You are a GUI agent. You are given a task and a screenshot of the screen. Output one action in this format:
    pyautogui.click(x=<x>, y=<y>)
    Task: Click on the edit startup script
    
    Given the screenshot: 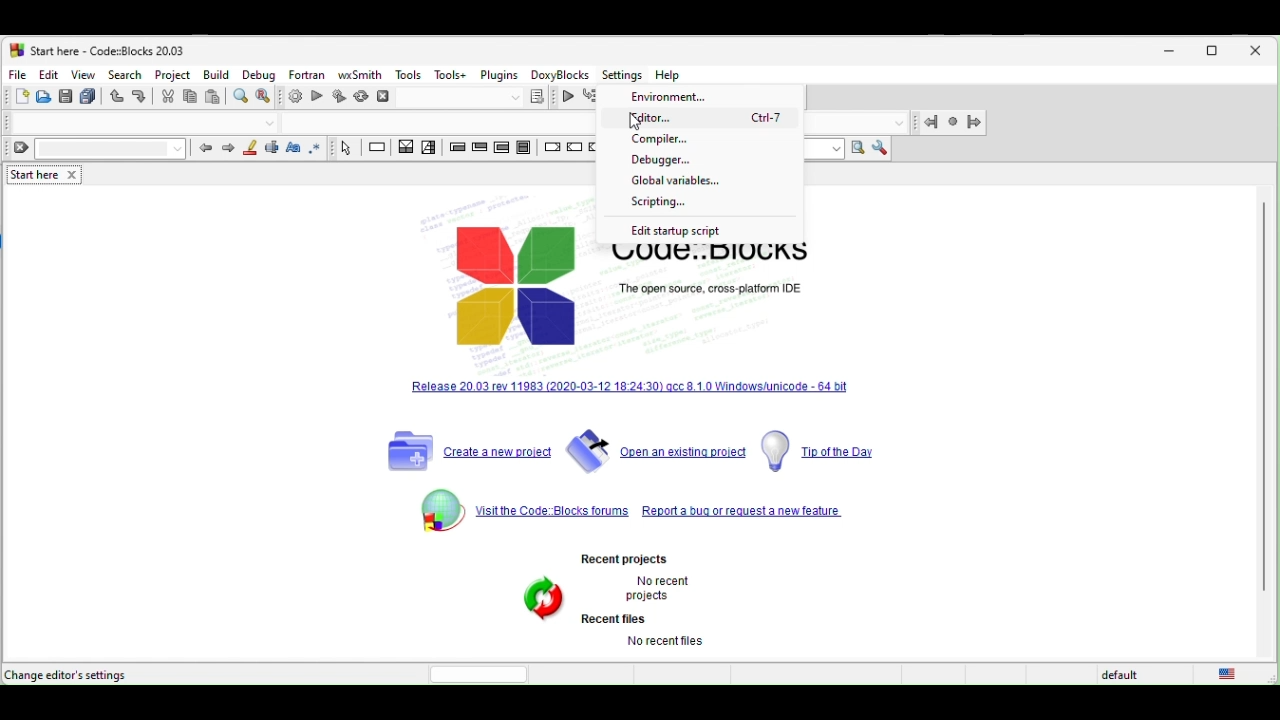 What is the action you would take?
    pyautogui.click(x=682, y=230)
    